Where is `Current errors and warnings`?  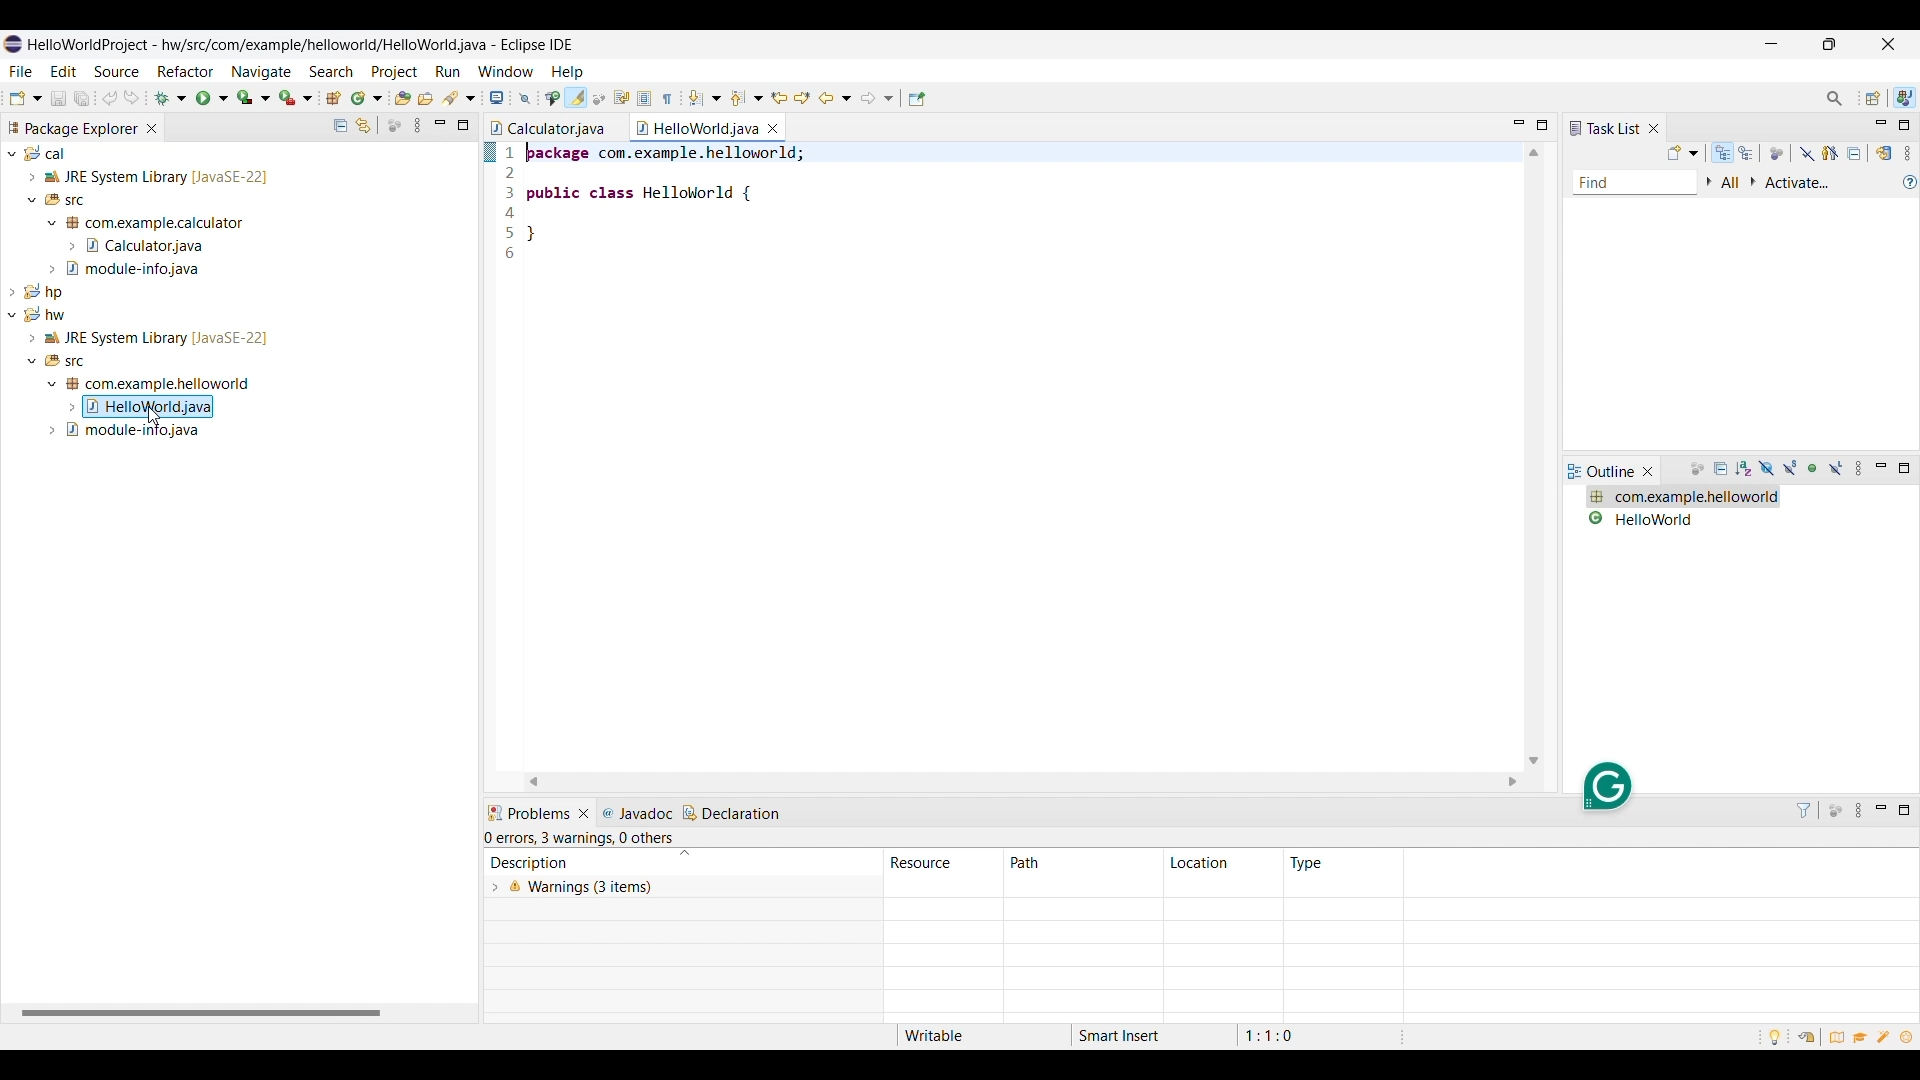 Current errors and warnings is located at coordinates (583, 839).